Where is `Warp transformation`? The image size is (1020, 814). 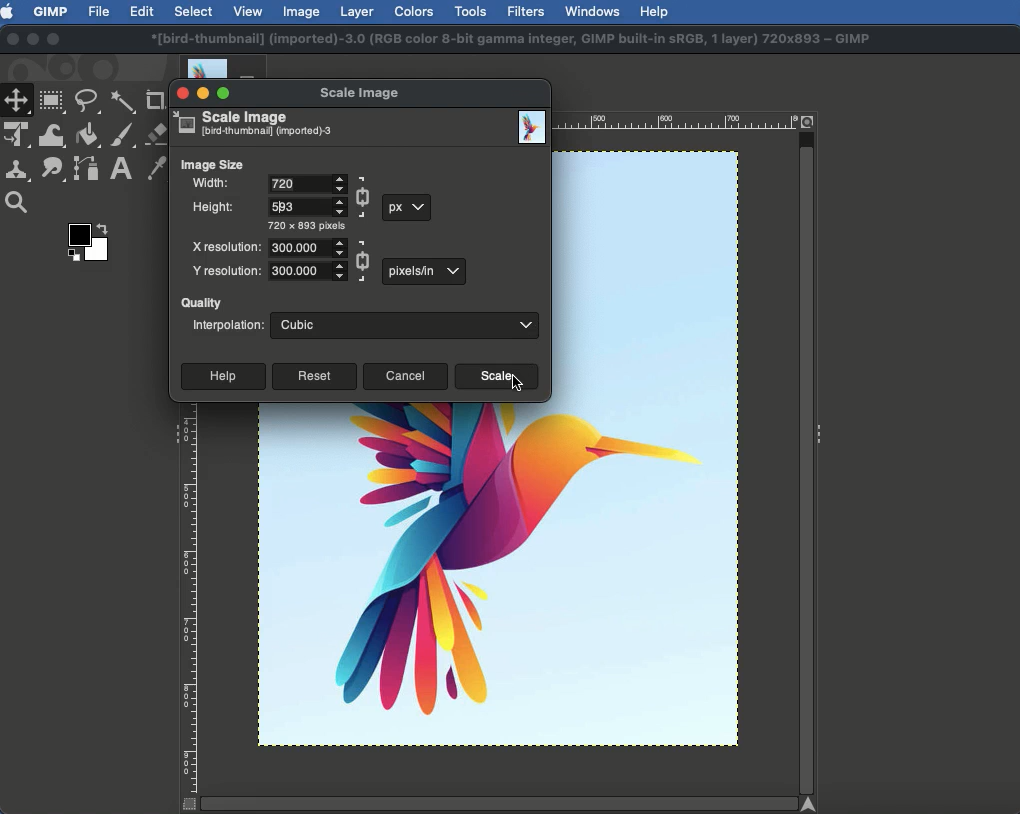
Warp transformation is located at coordinates (53, 134).